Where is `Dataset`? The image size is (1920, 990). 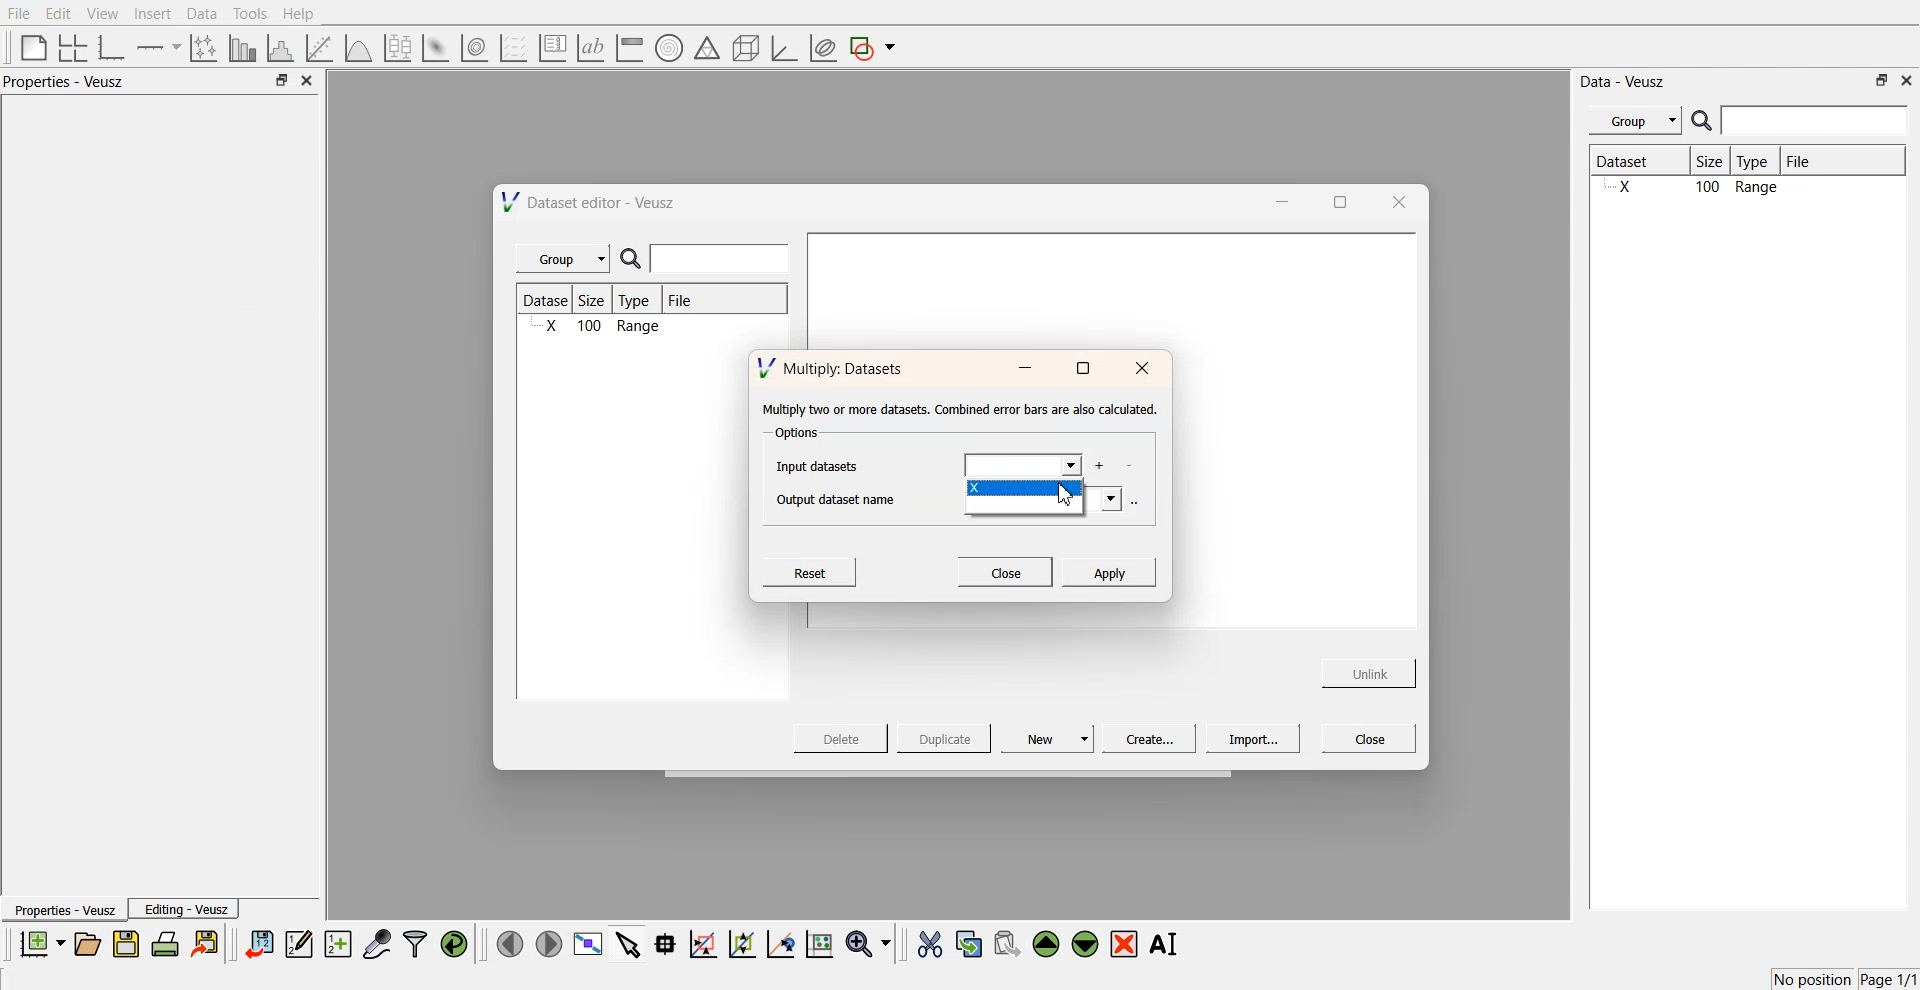 Dataset is located at coordinates (548, 300).